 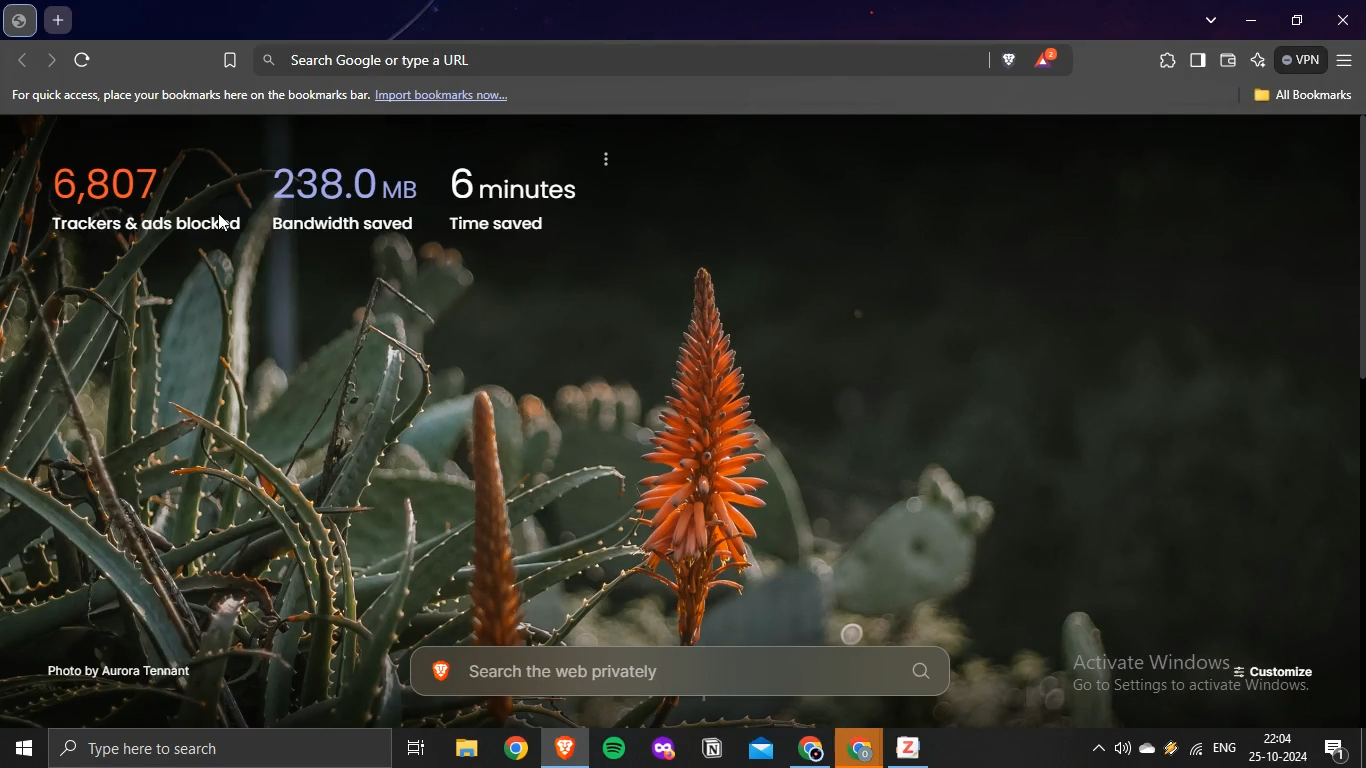 I want to click on show hidden icons, so click(x=1098, y=747).